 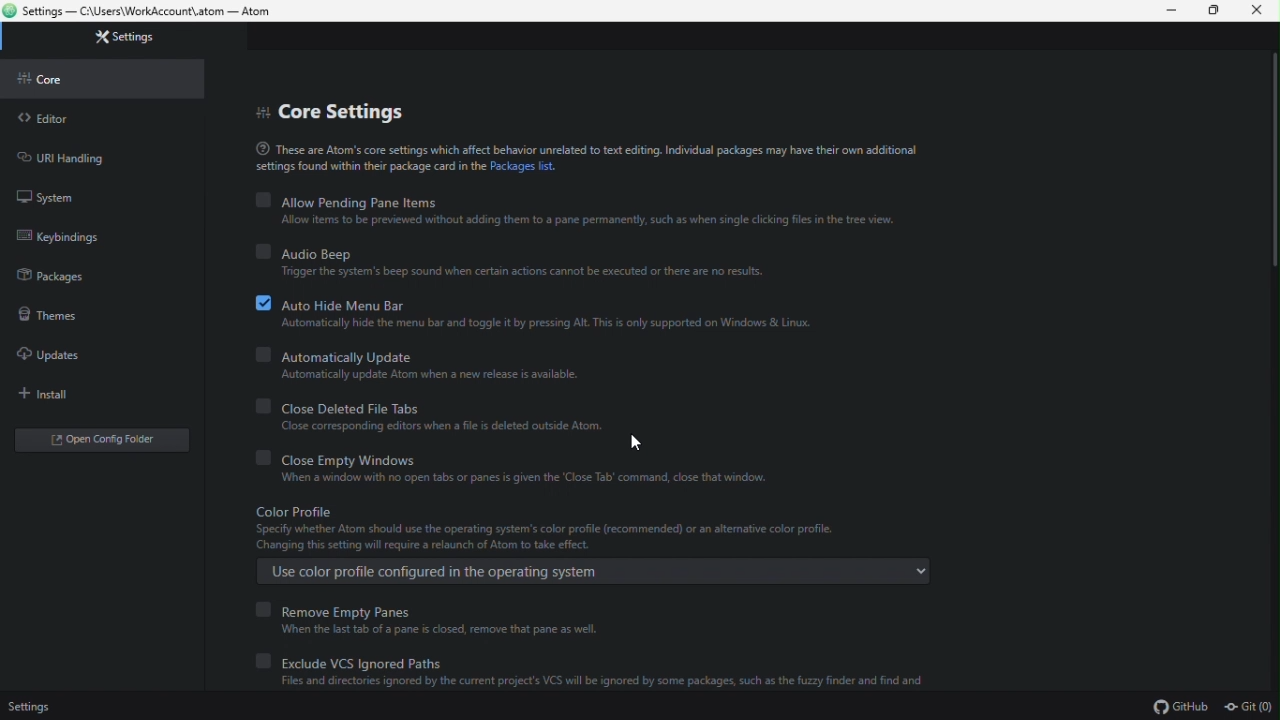 What do you see at coordinates (123, 39) in the screenshot?
I see `settings` at bounding box center [123, 39].